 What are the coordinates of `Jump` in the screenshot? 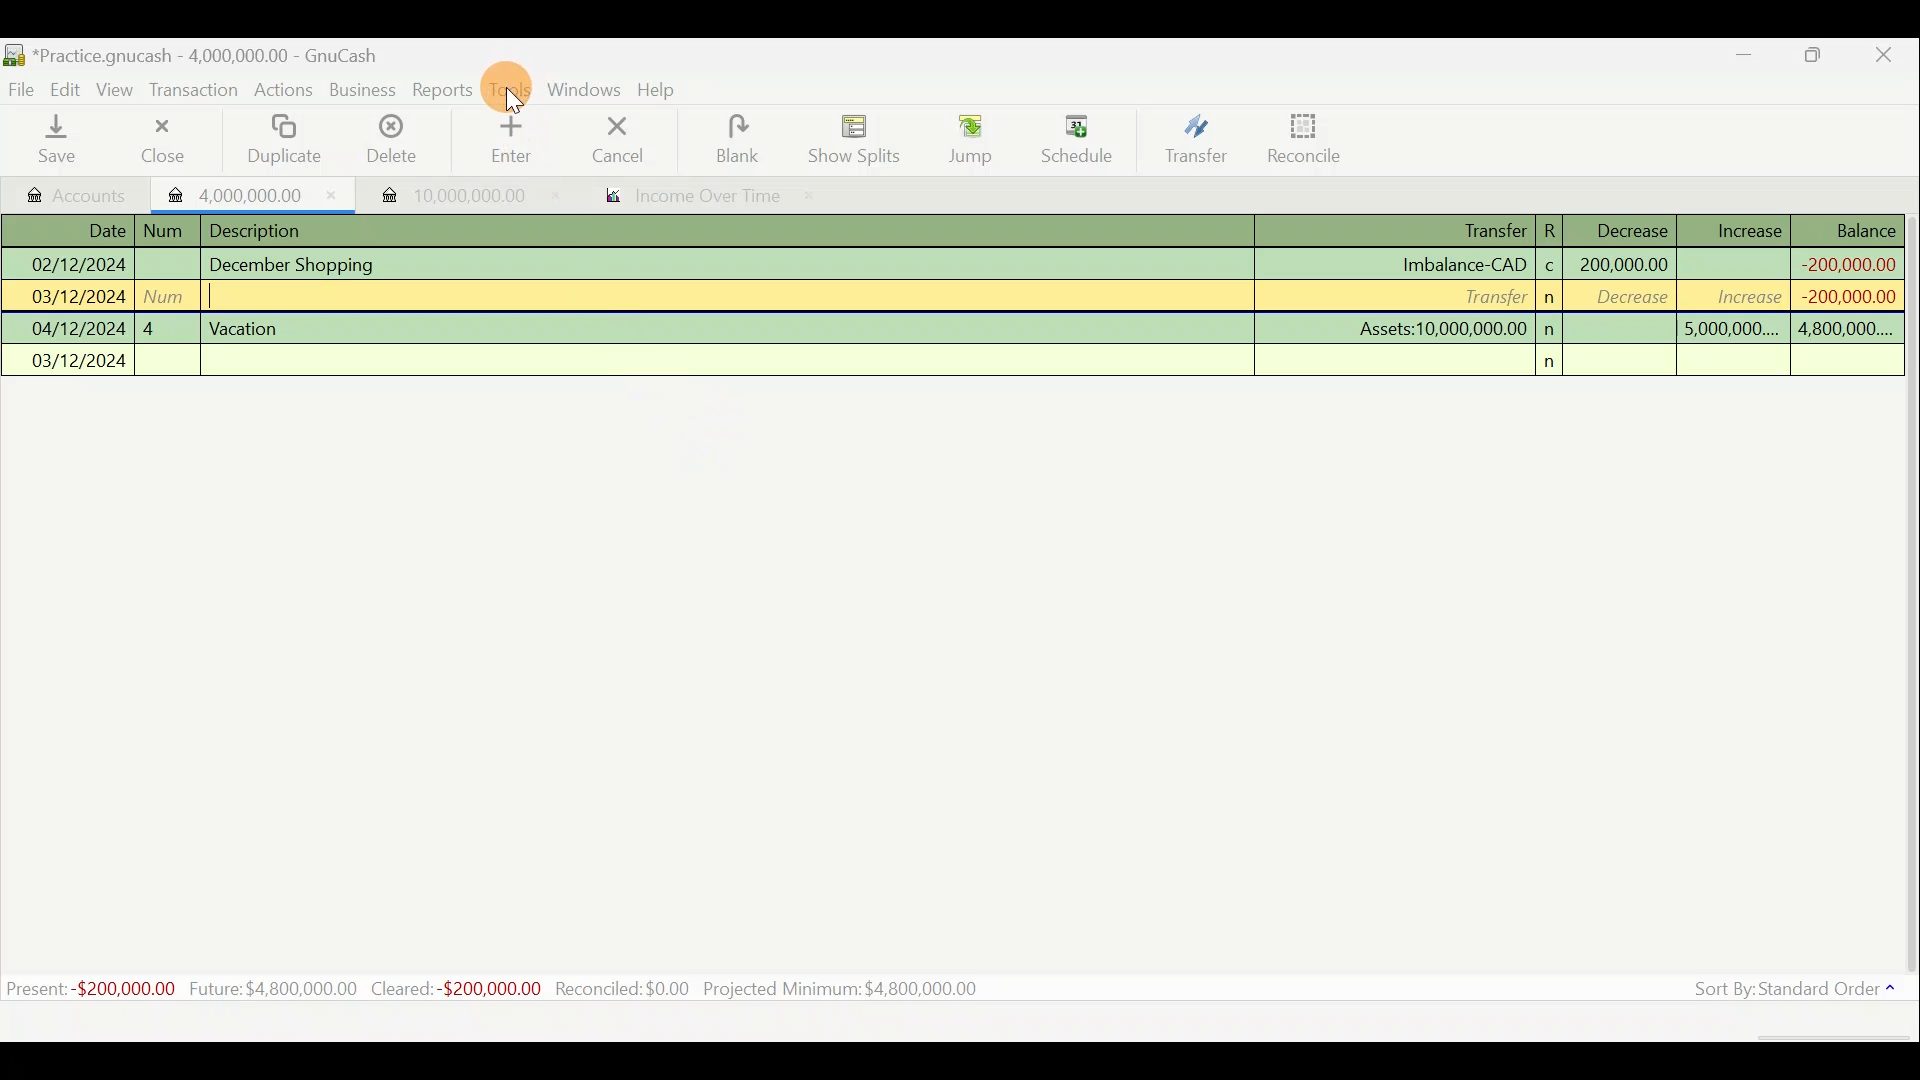 It's located at (962, 140).